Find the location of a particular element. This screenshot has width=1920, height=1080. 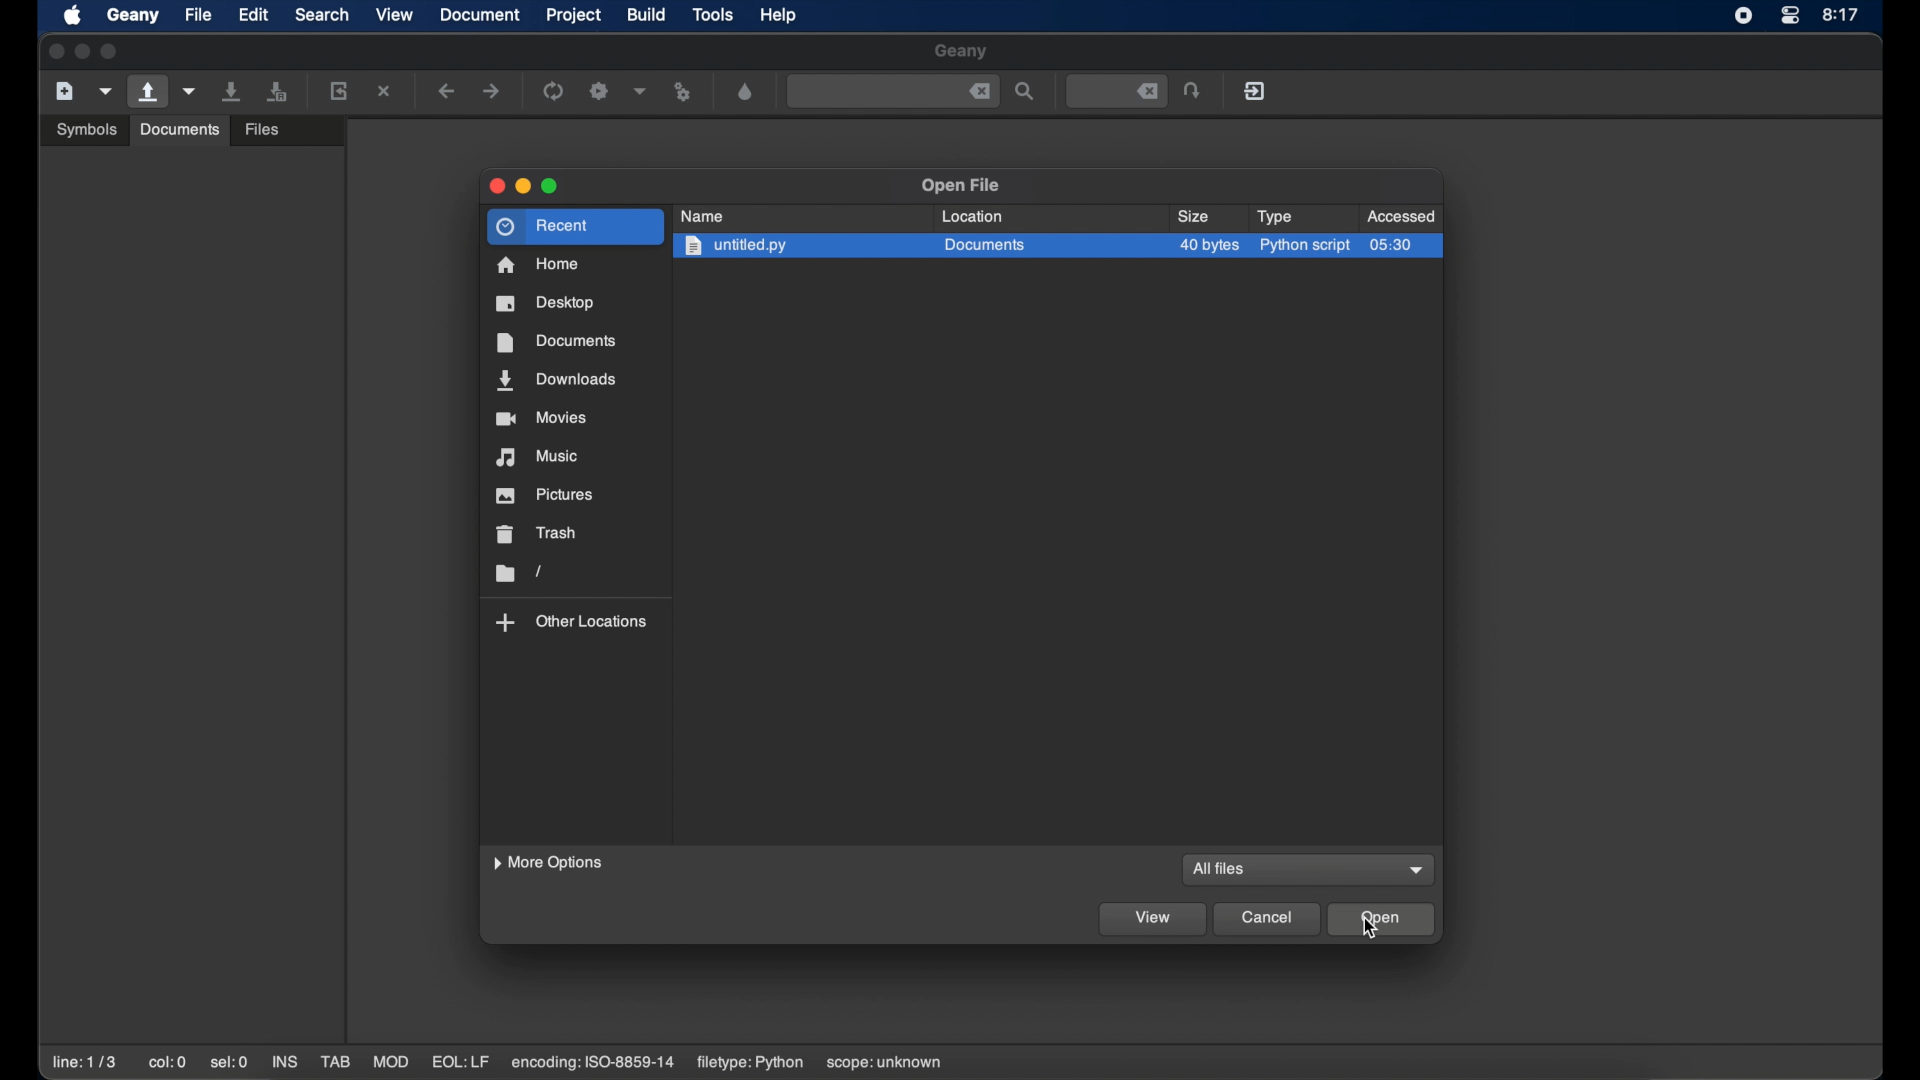

minimize is located at coordinates (82, 52).